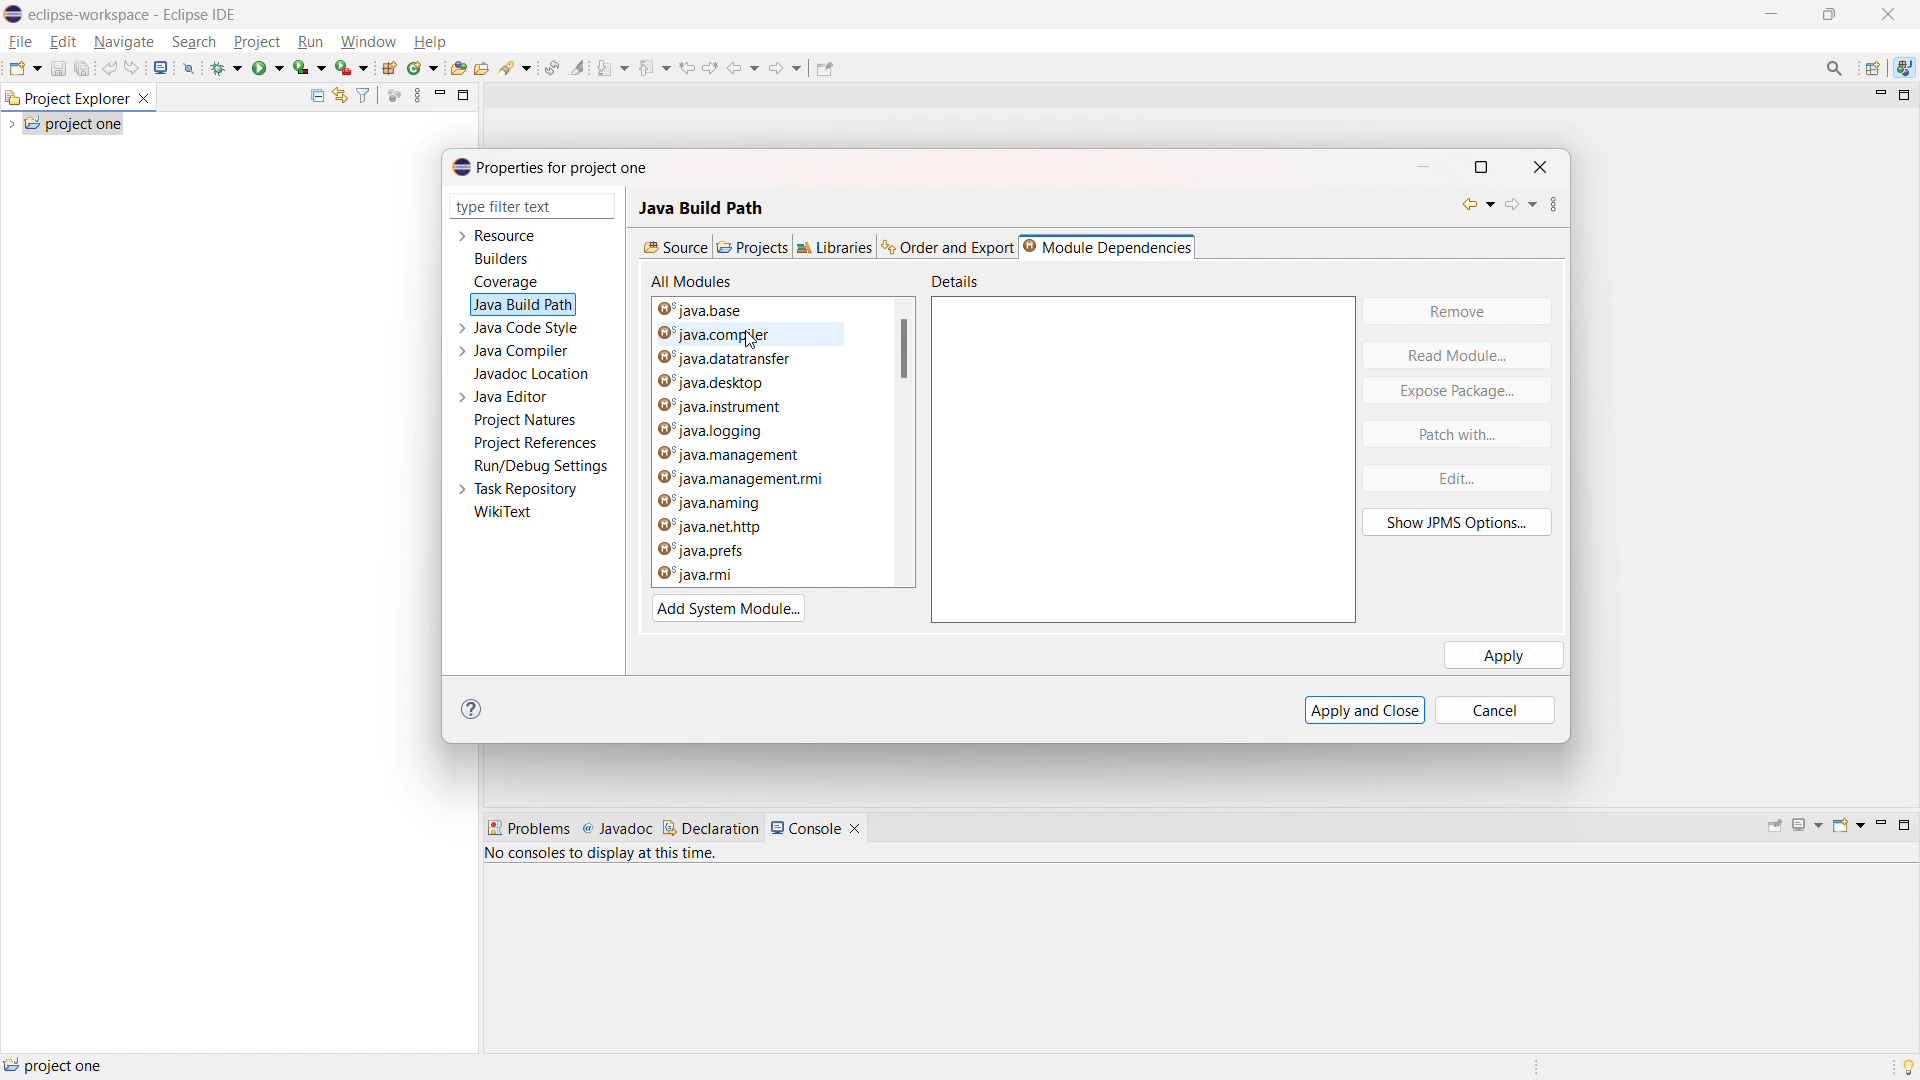 This screenshot has width=1920, height=1080. Describe the element at coordinates (758, 405) in the screenshot. I see `java.instrument` at that location.